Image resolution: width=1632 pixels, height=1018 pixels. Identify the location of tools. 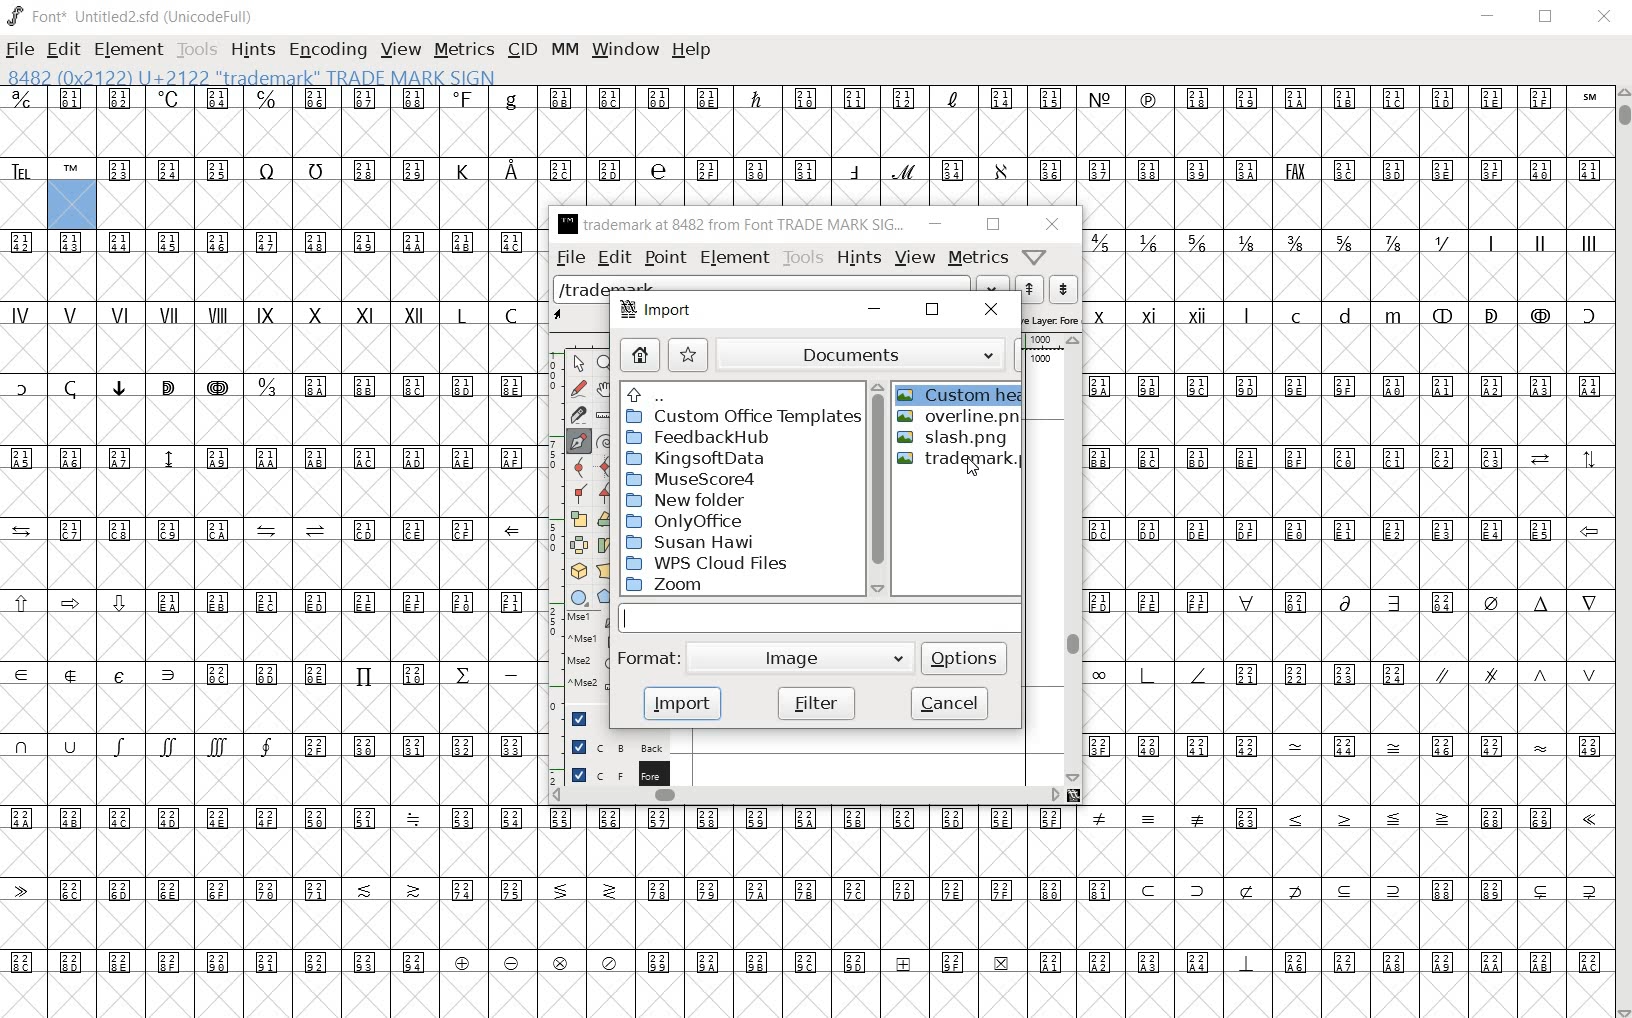
(801, 258).